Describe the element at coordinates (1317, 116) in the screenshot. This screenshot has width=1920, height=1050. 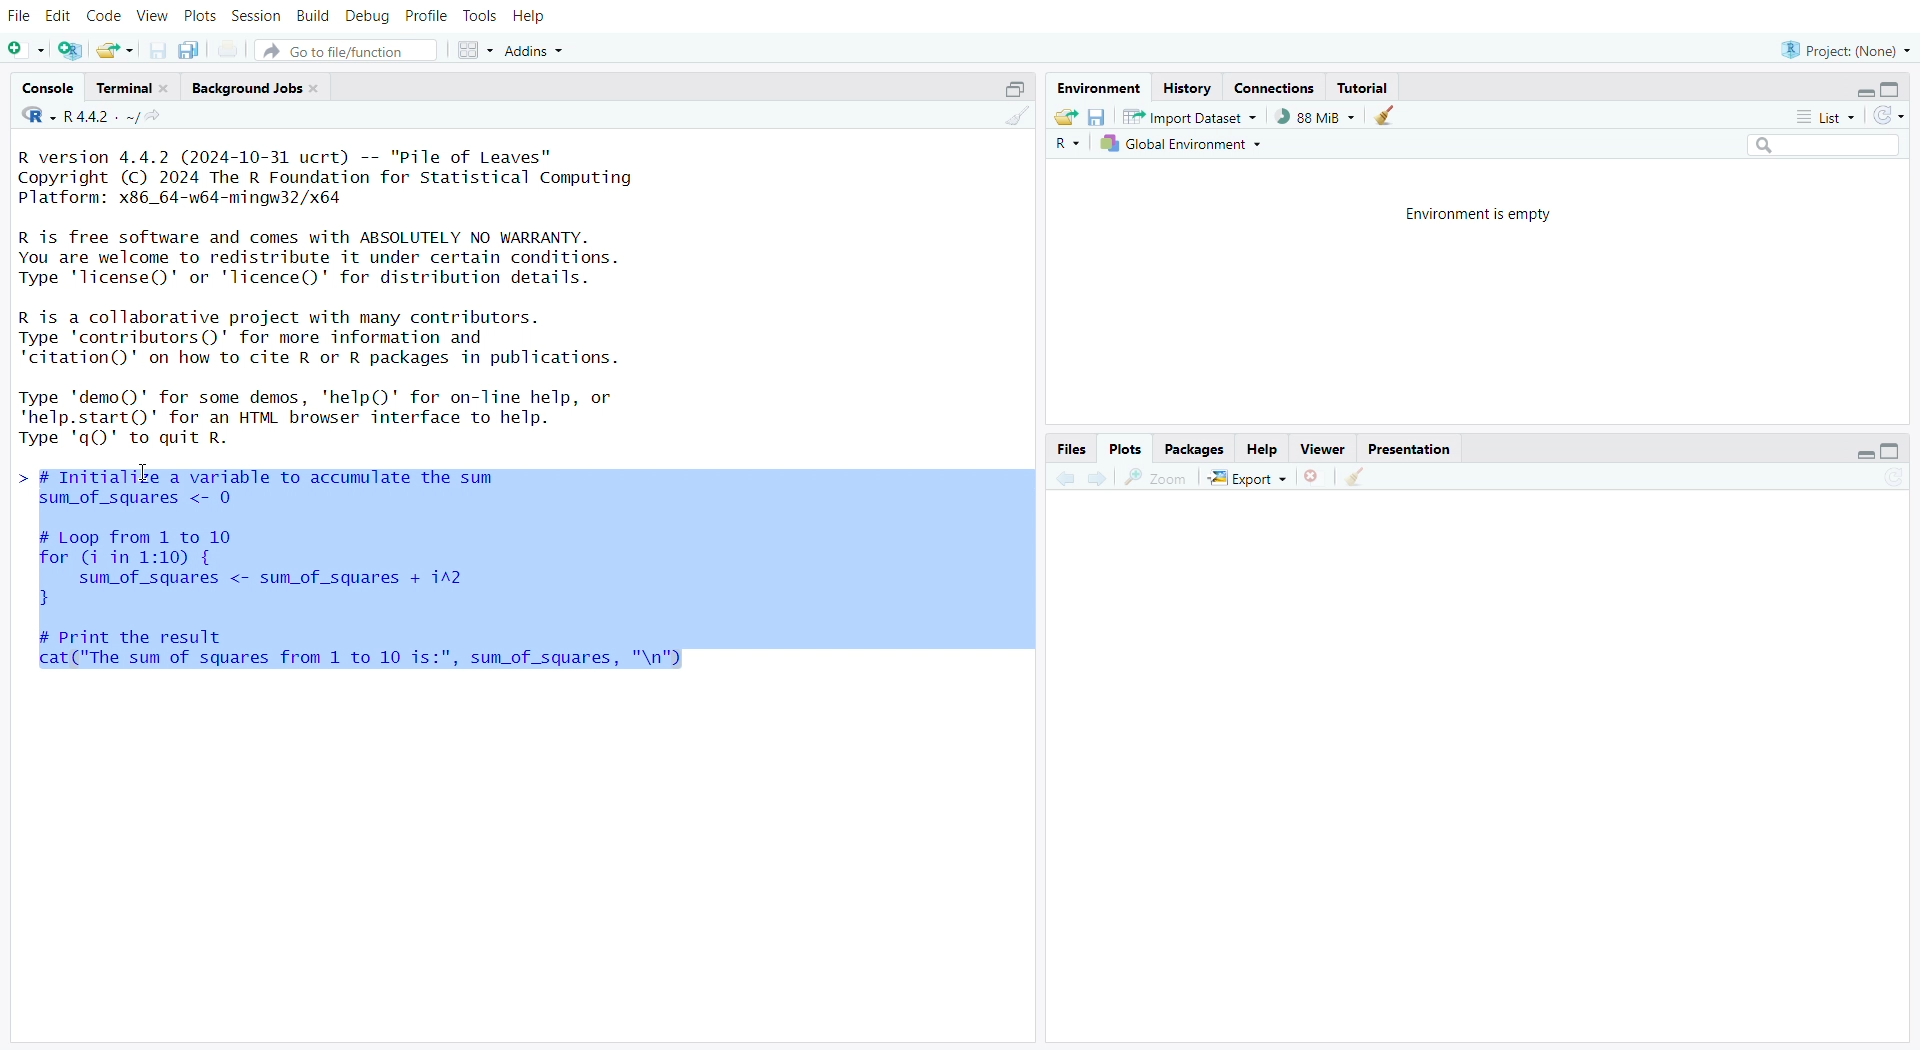
I see `88mib` at that location.